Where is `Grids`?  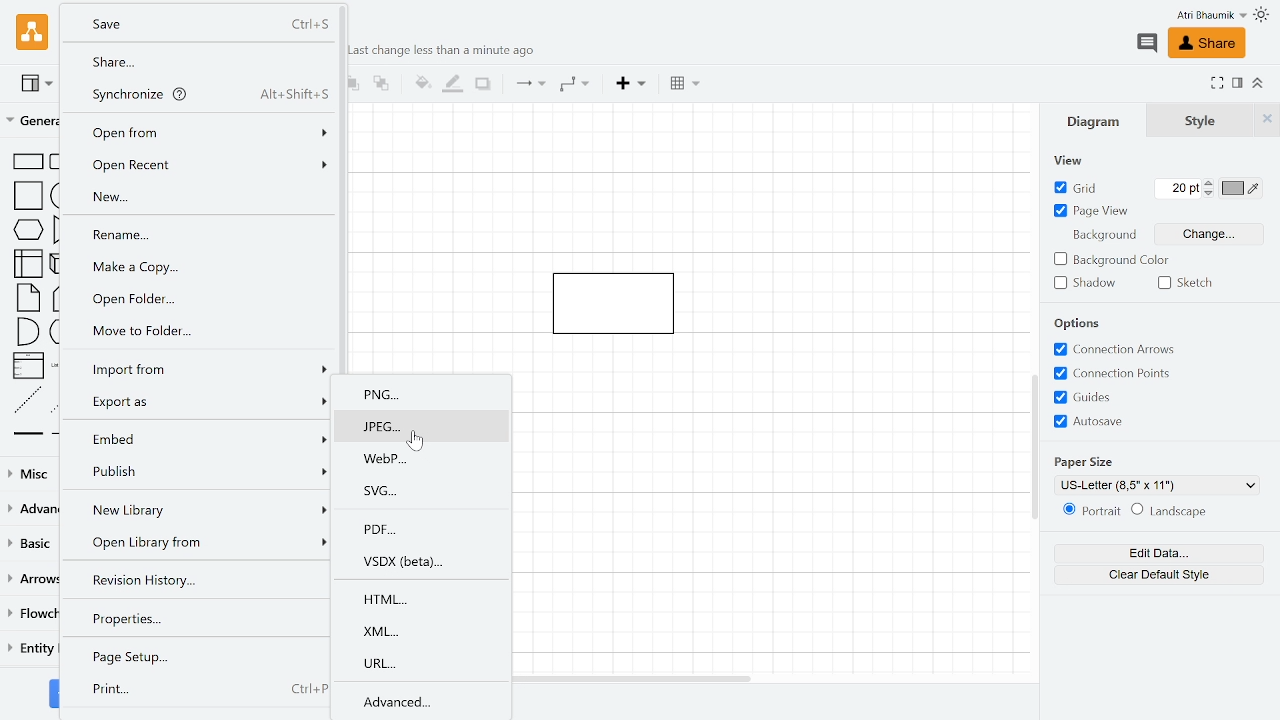 Grids is located at coordinates (1128, 398).